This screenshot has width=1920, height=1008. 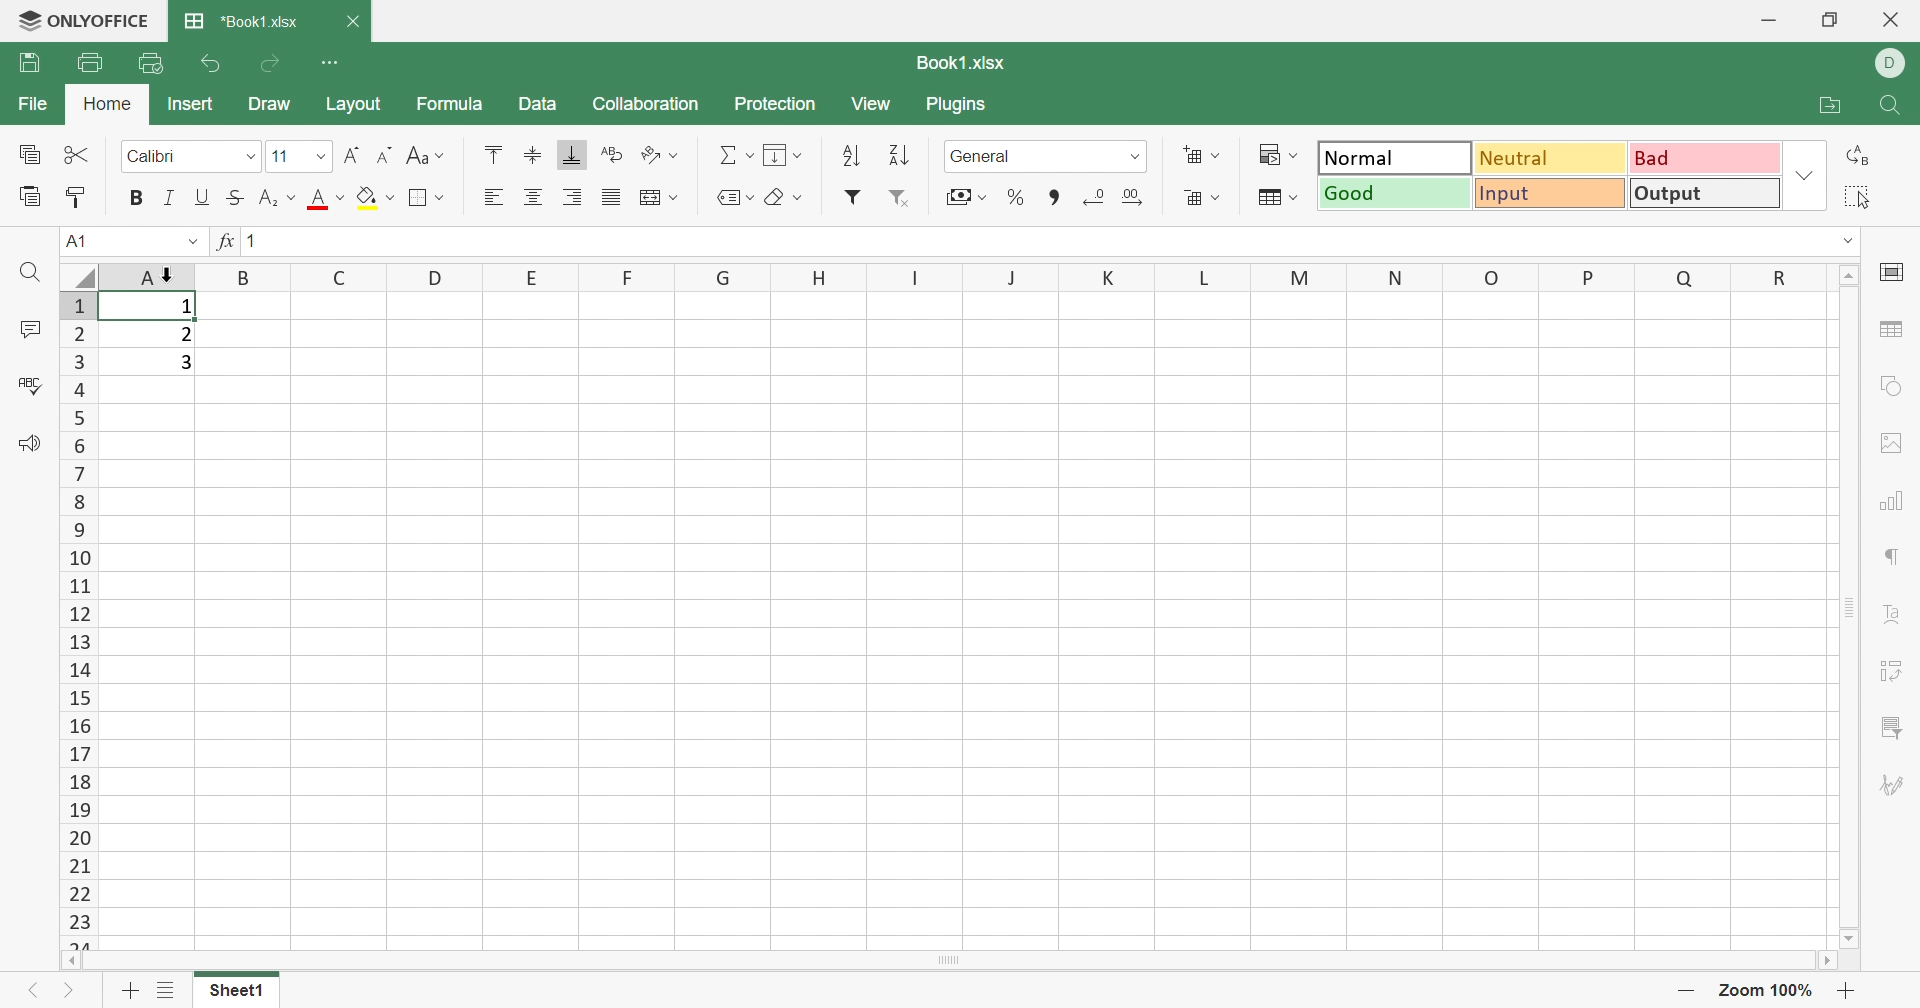 I want to click on Shape settings, so click(x=1891, y=384).